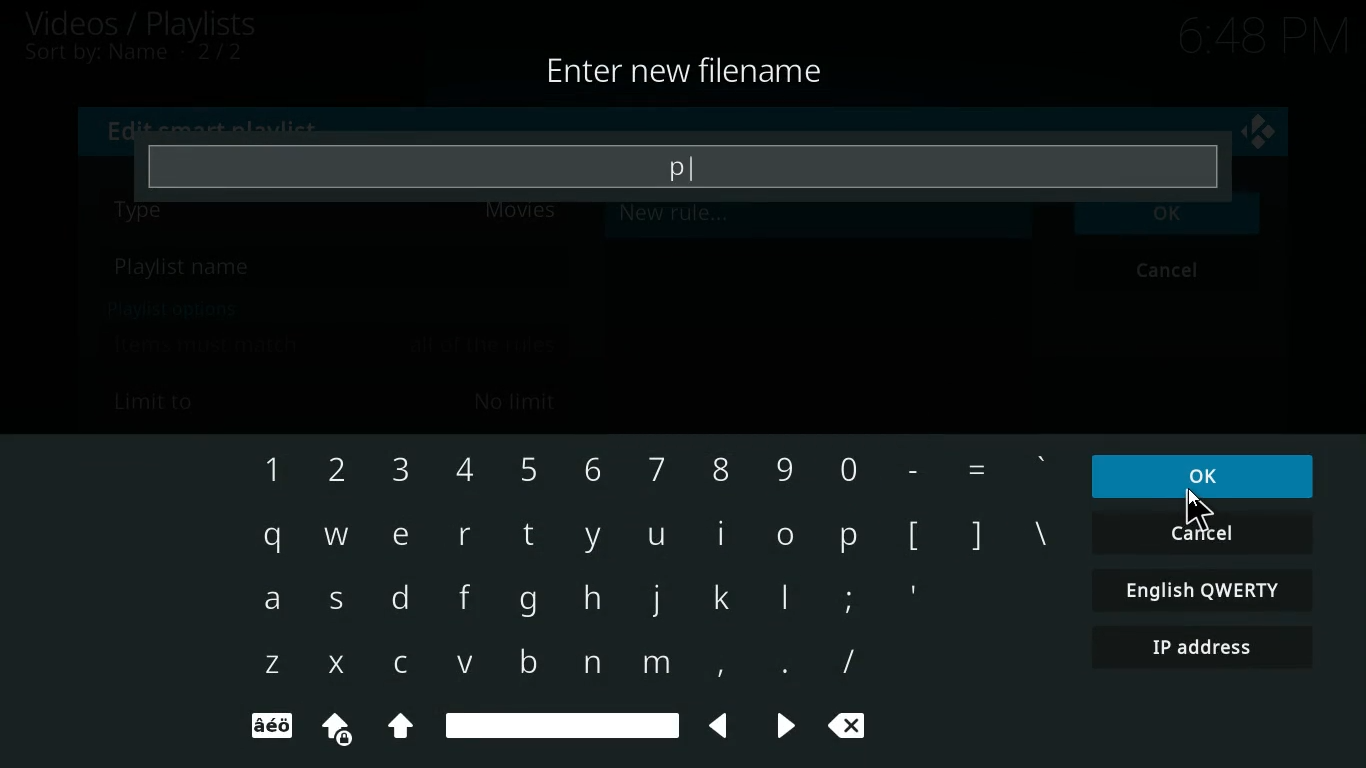  What do you see at coordinates (219, 126) in the screenshot?
I see `edit smart playlist` at bounding box center [219, 126].